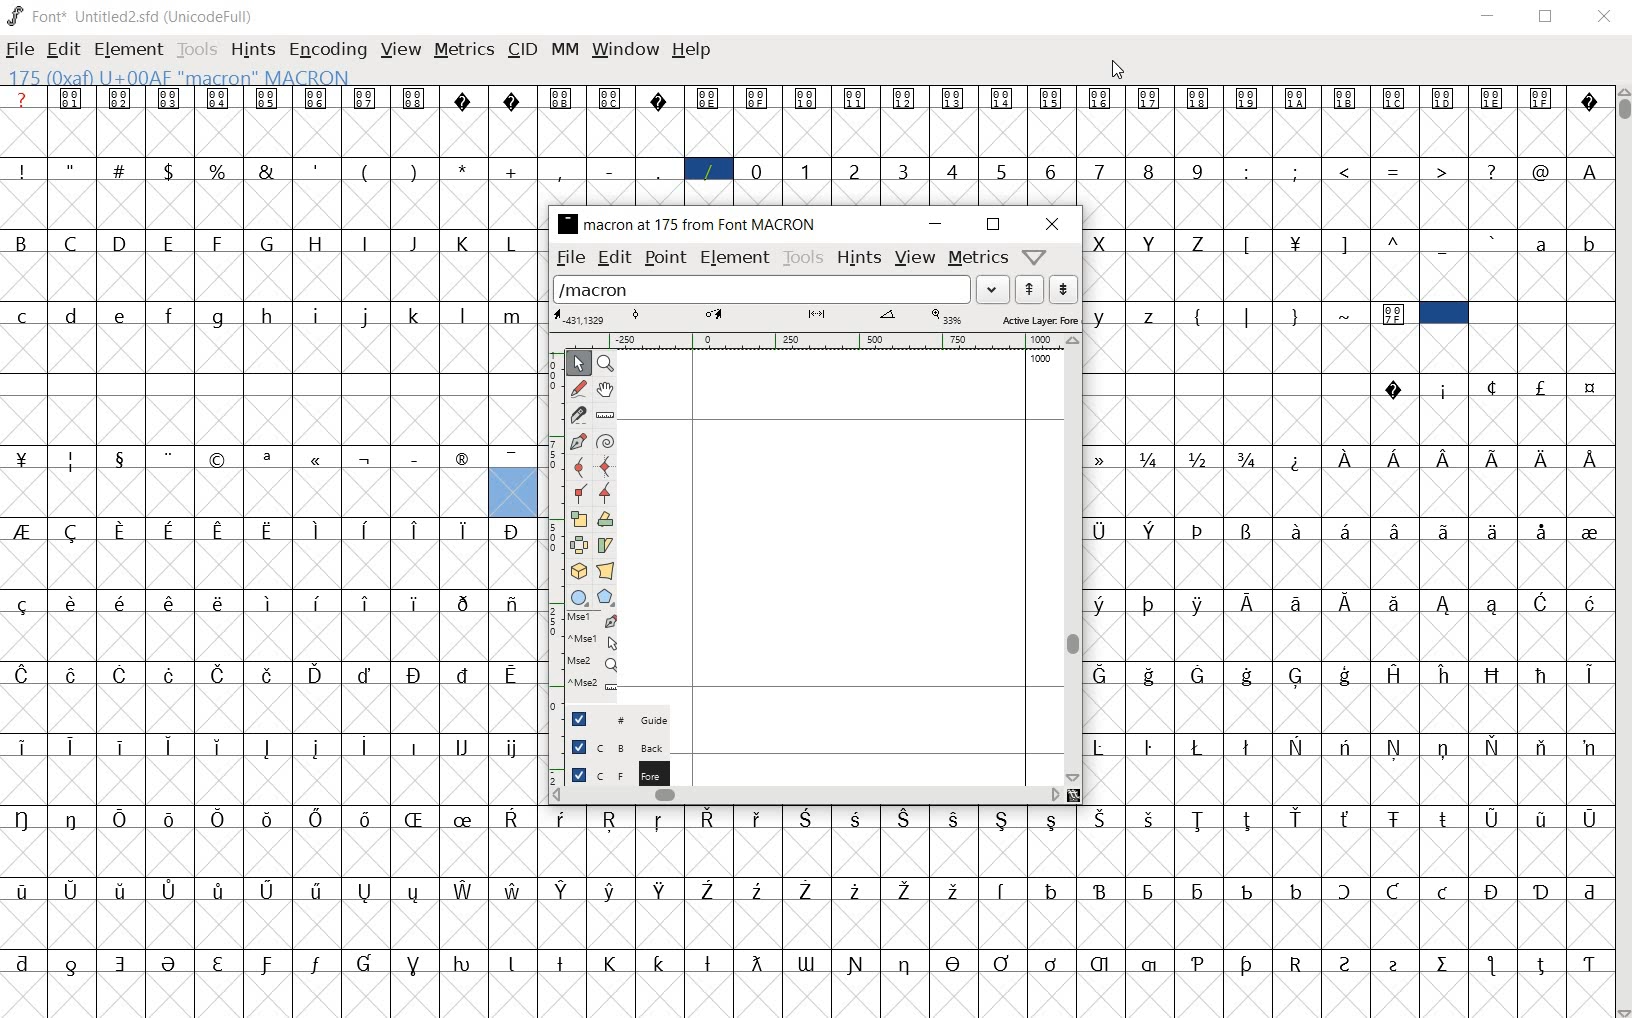  Describe the element at coordinates (269, 818) in the screenshot. I see `Symbol` at that location.